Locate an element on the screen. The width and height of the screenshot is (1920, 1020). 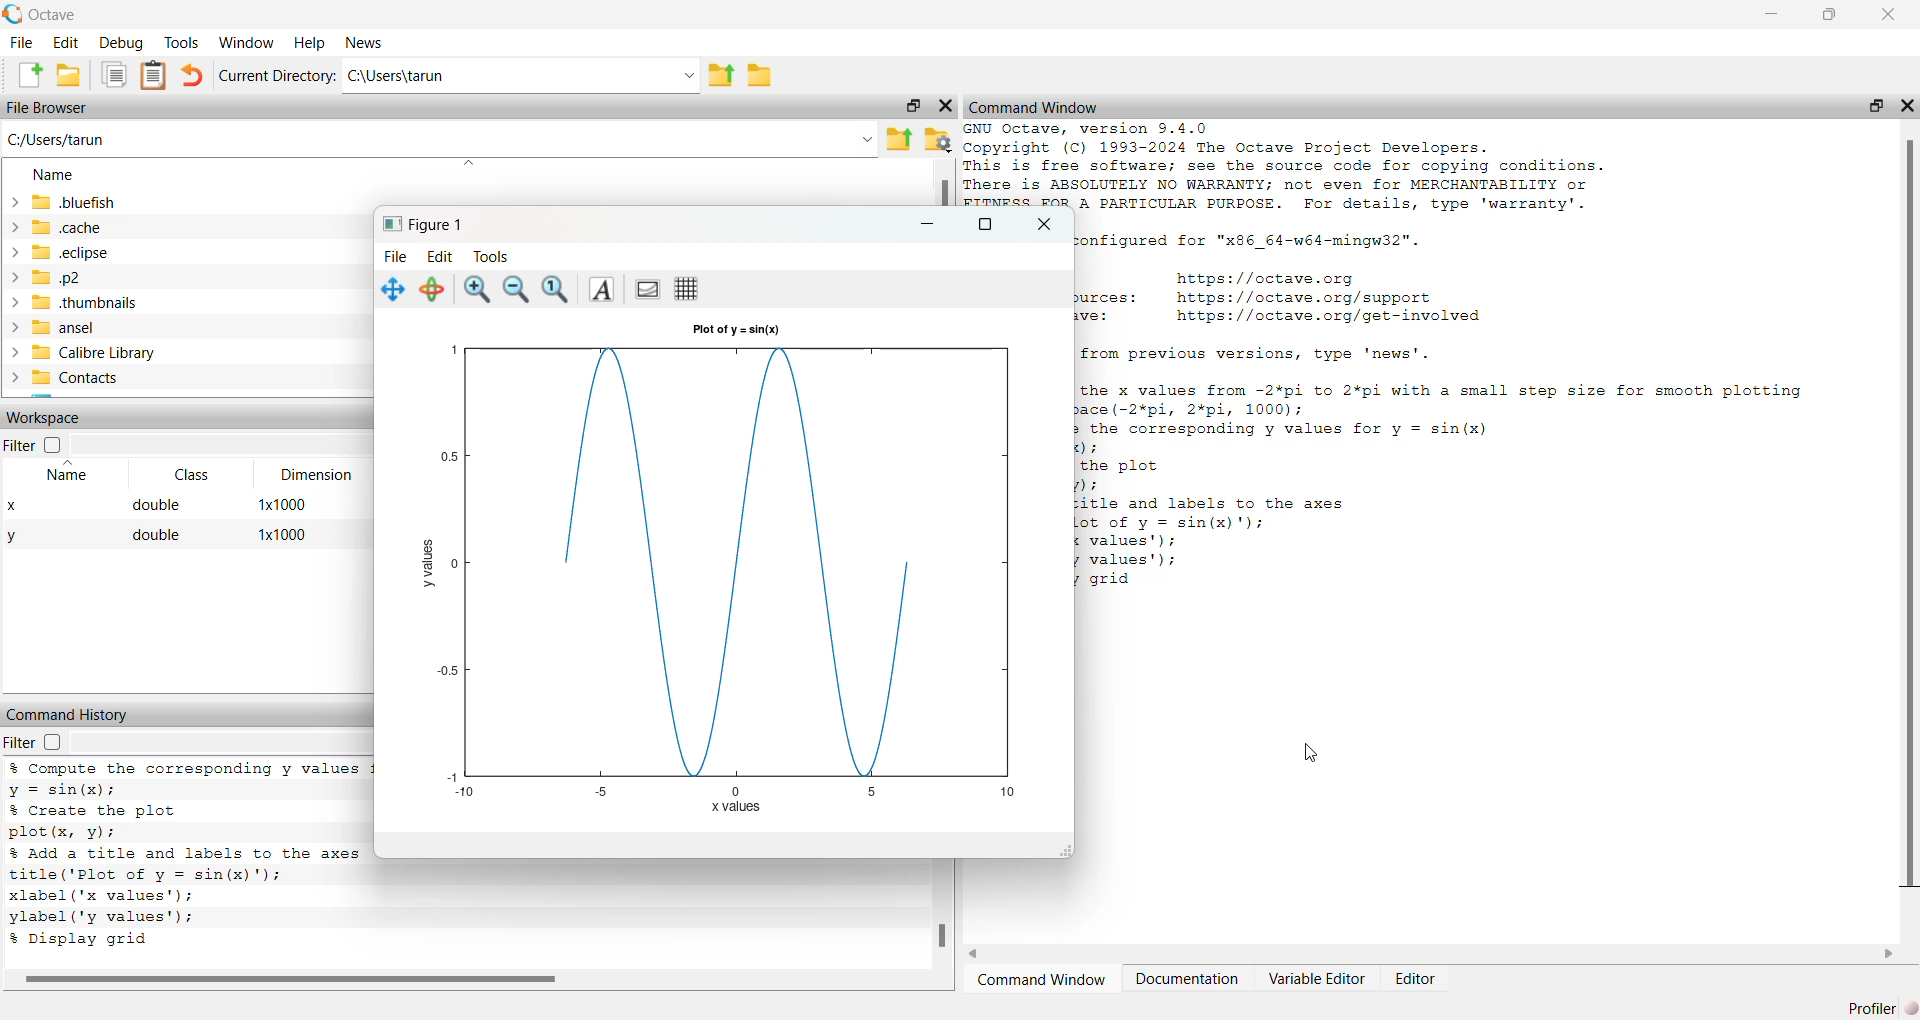
scroll left is located at coordinates (971, 954).